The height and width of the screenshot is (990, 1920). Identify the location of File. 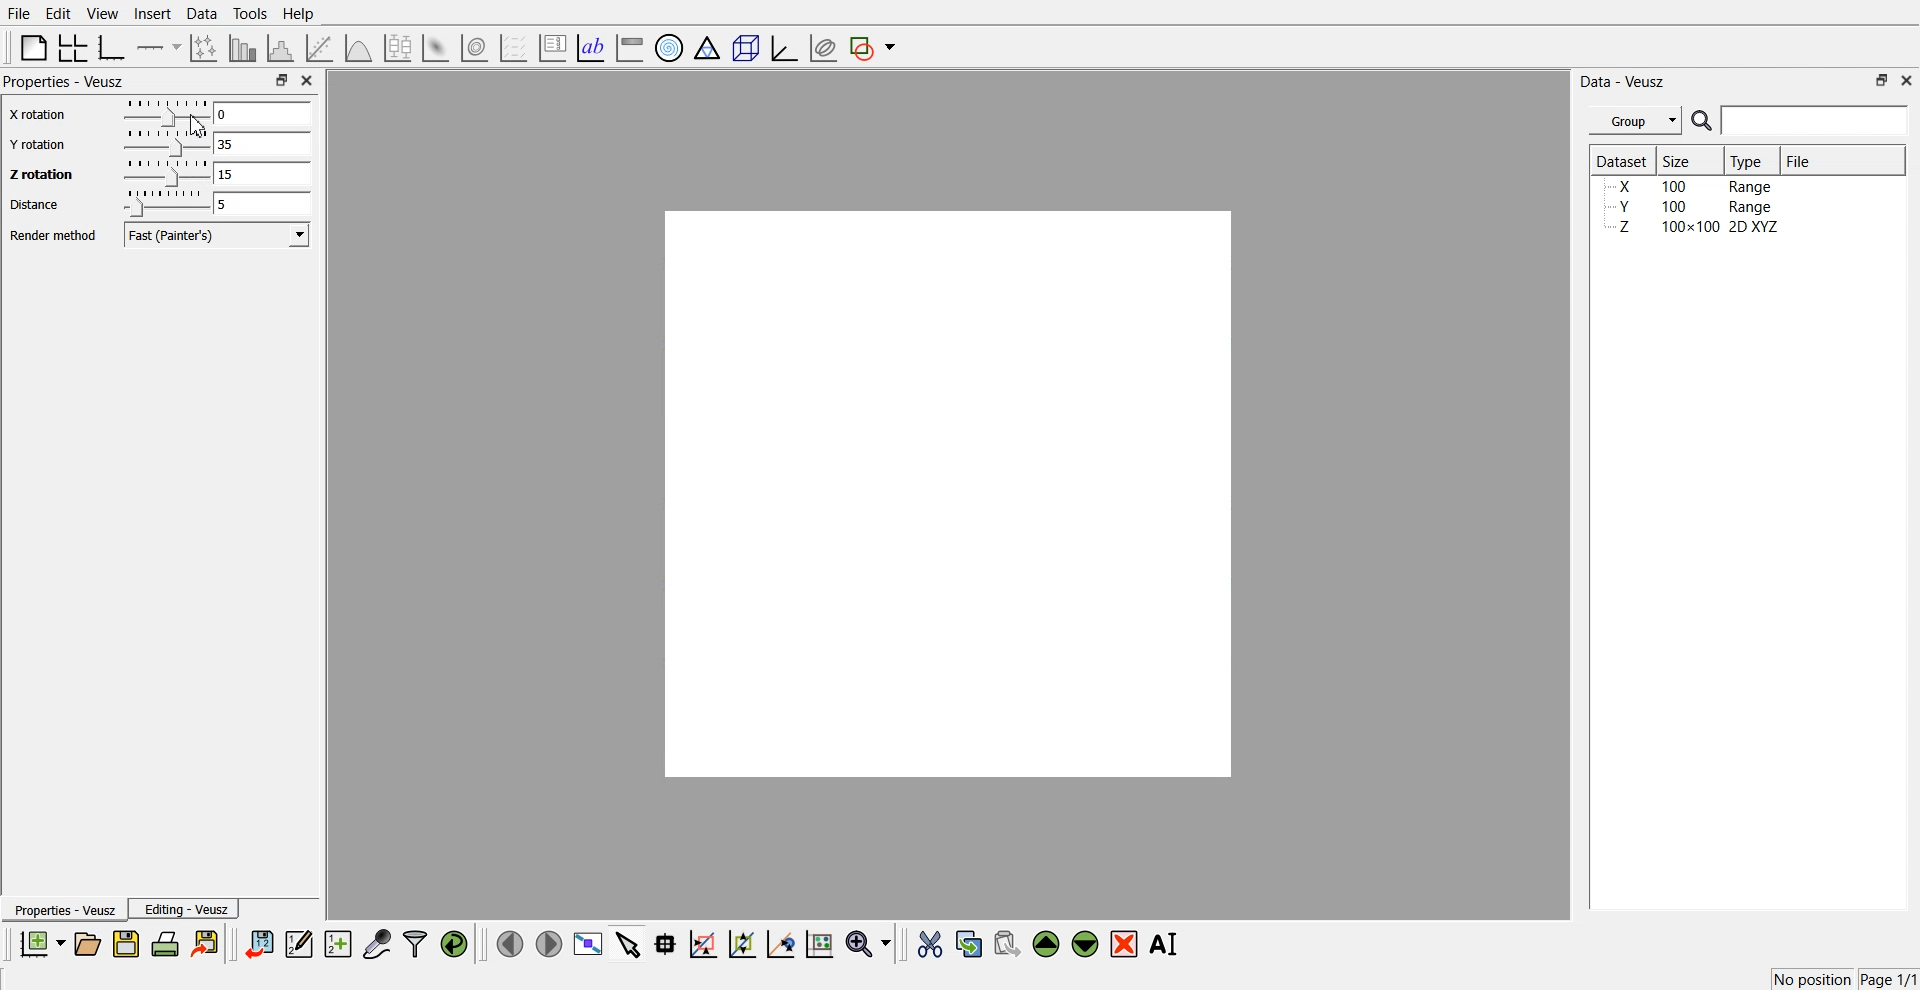
(19, 13).